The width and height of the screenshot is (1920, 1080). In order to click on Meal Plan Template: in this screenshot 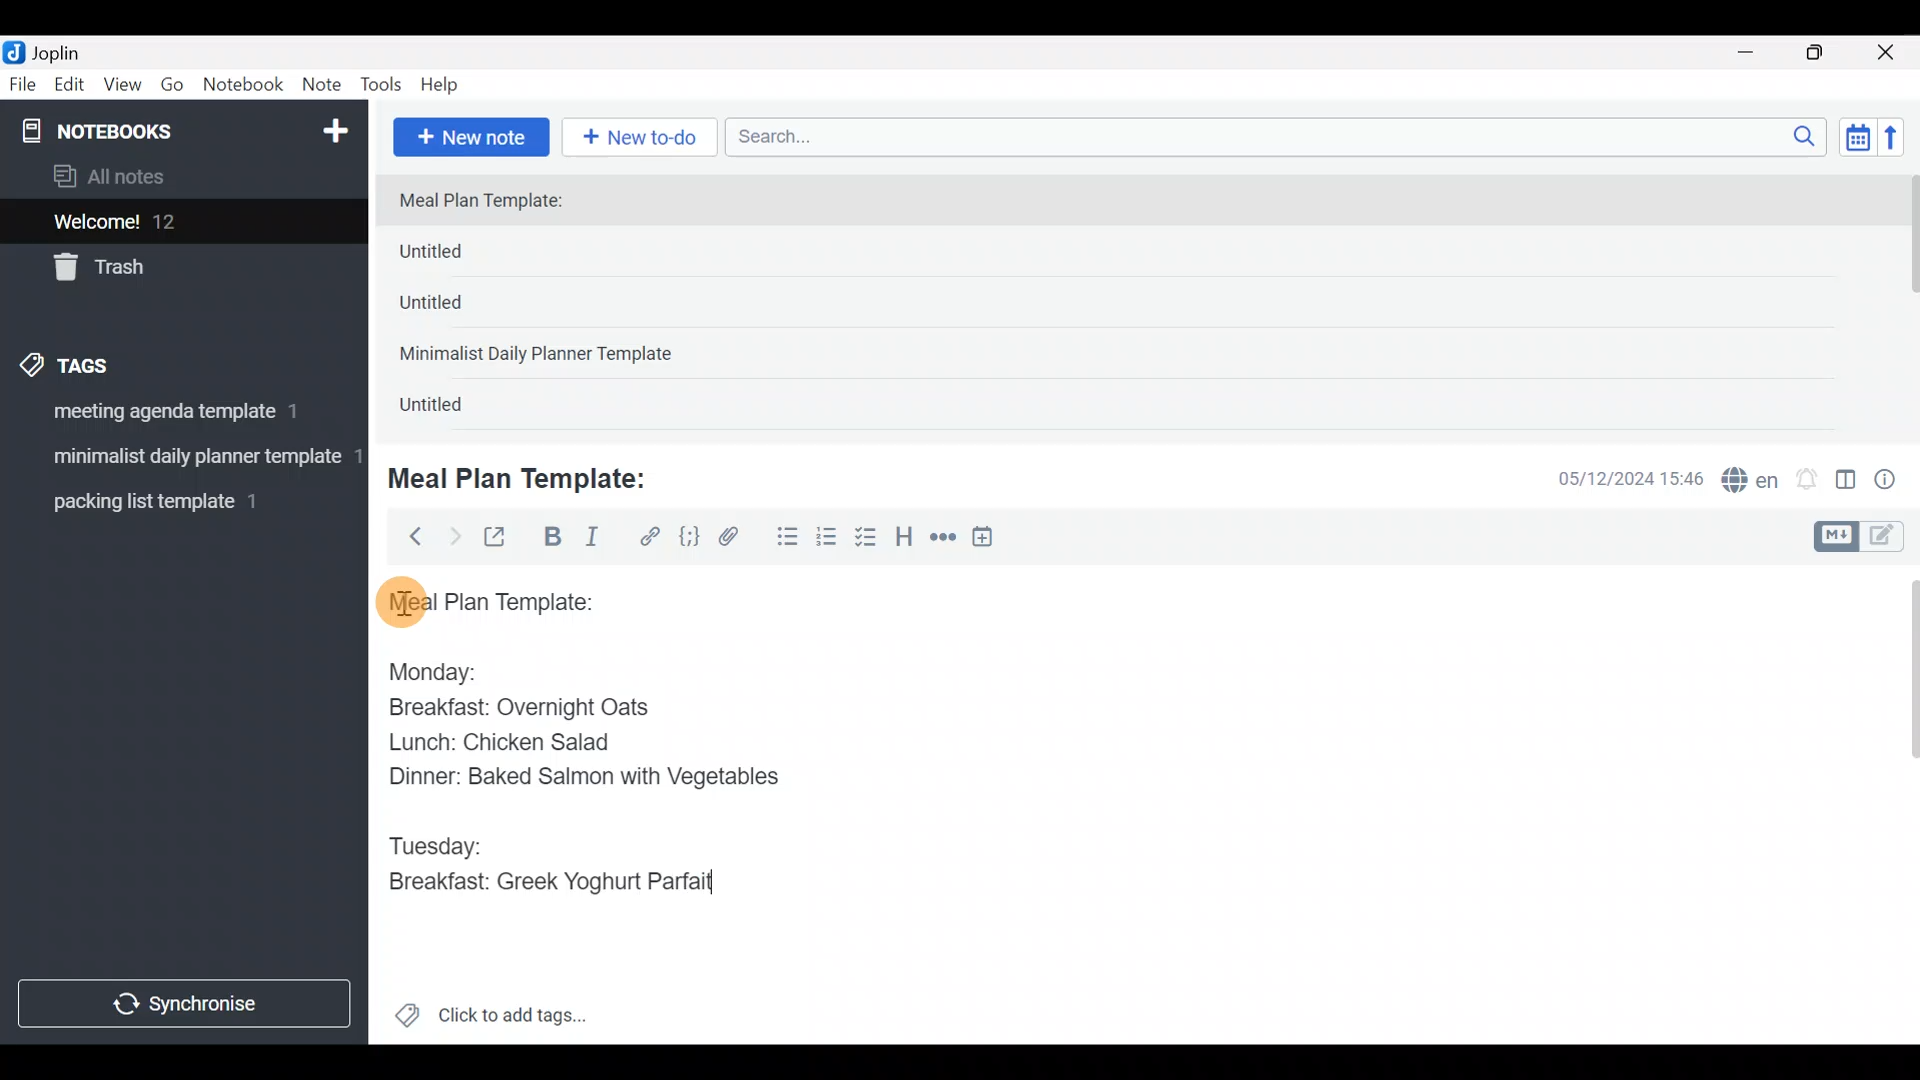, I will do `click(493, 202)`.